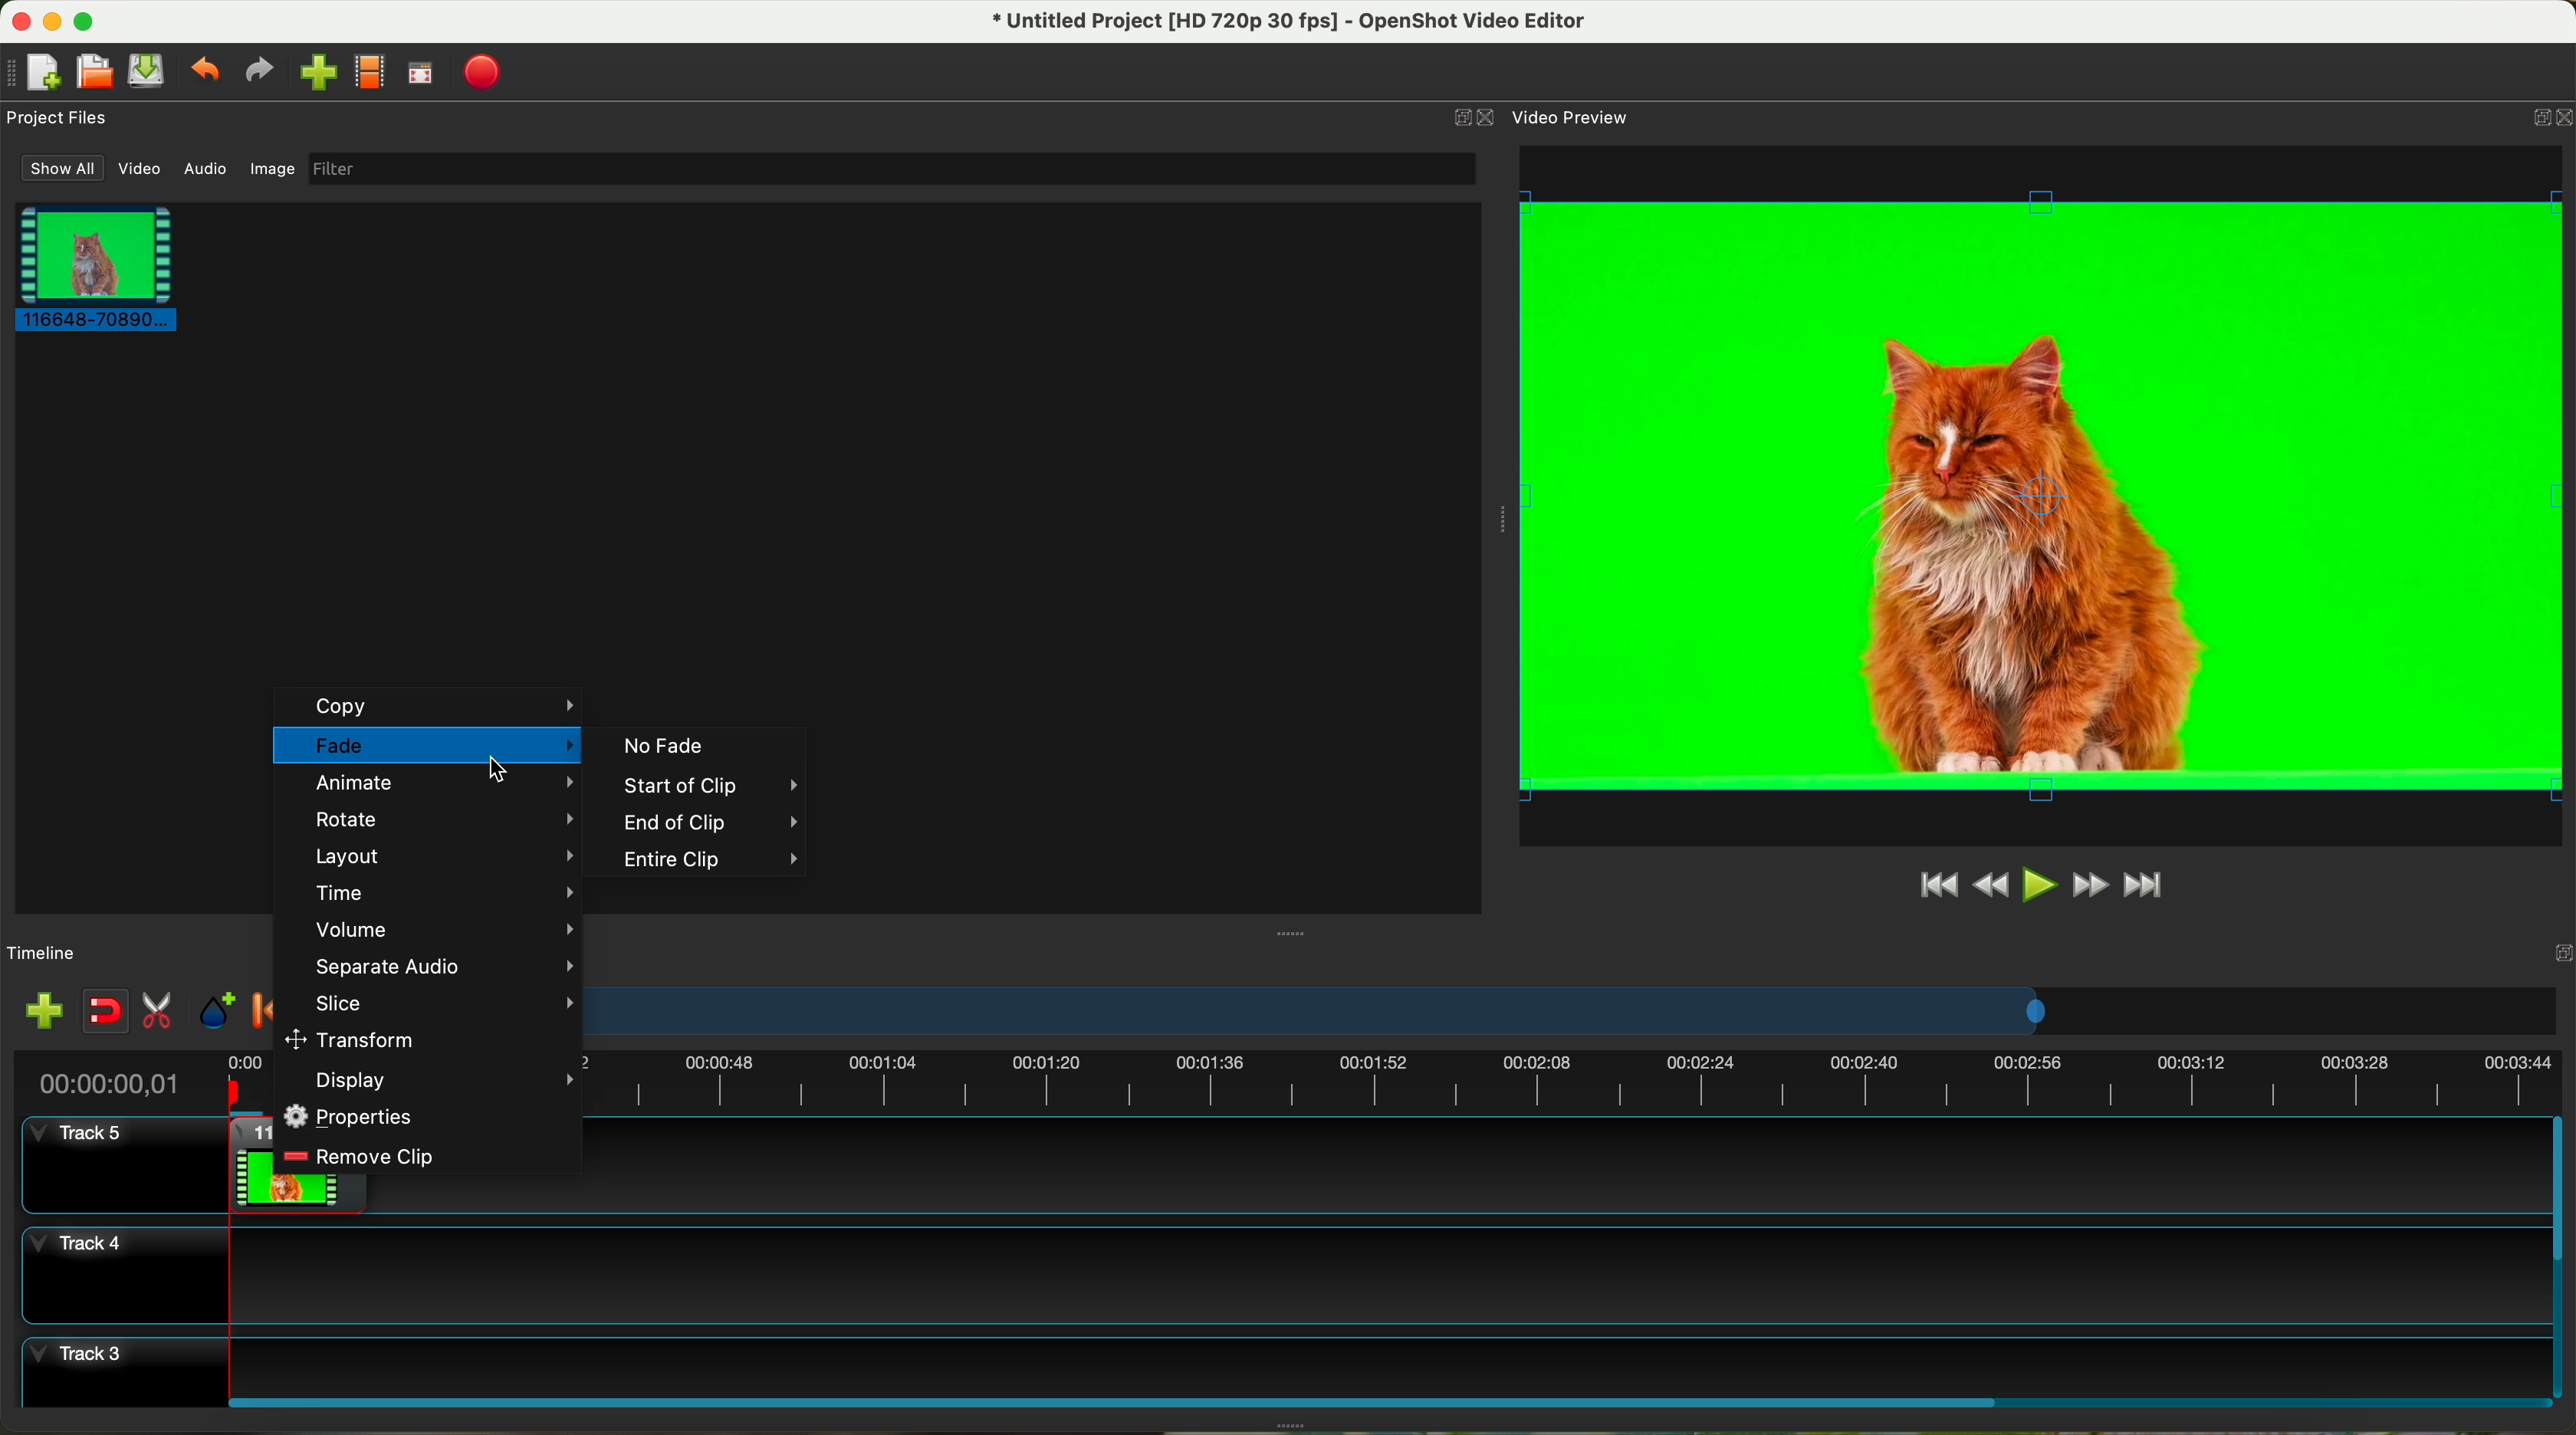 This screenshot has height=1435, width=2576. I want to click on image, so click(272, 171).